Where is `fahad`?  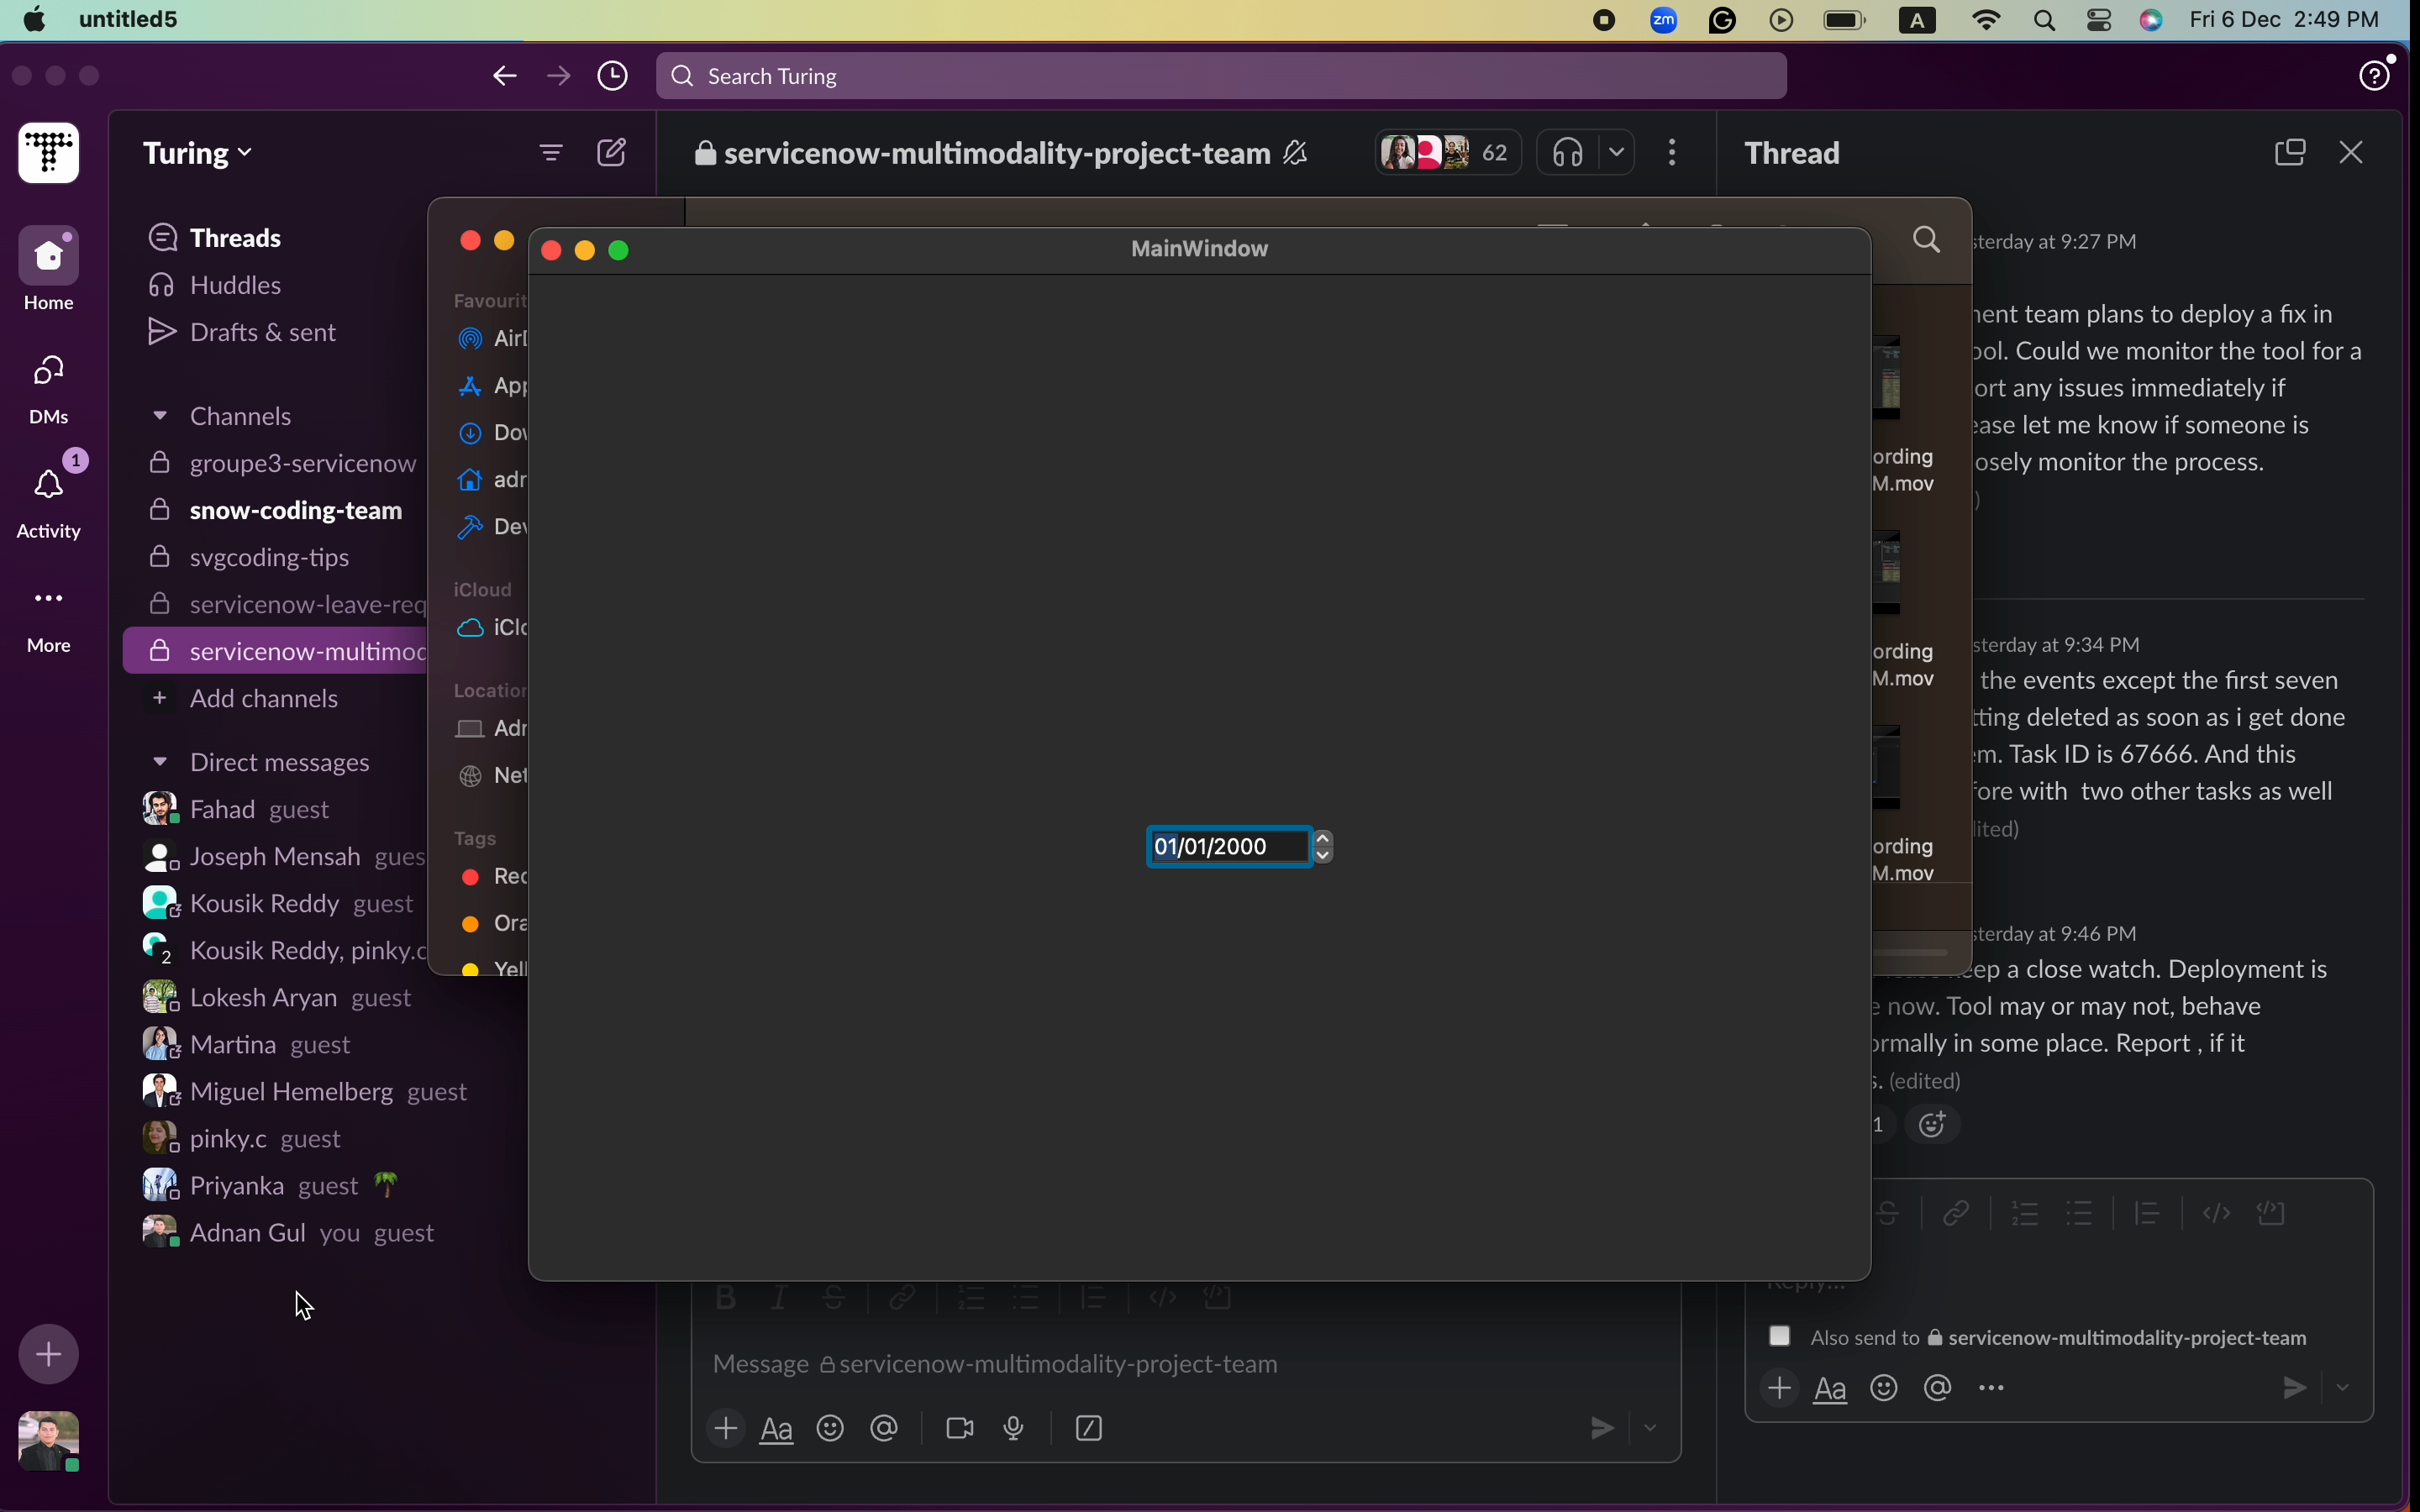 fahad is located at coordinates (256, 810).